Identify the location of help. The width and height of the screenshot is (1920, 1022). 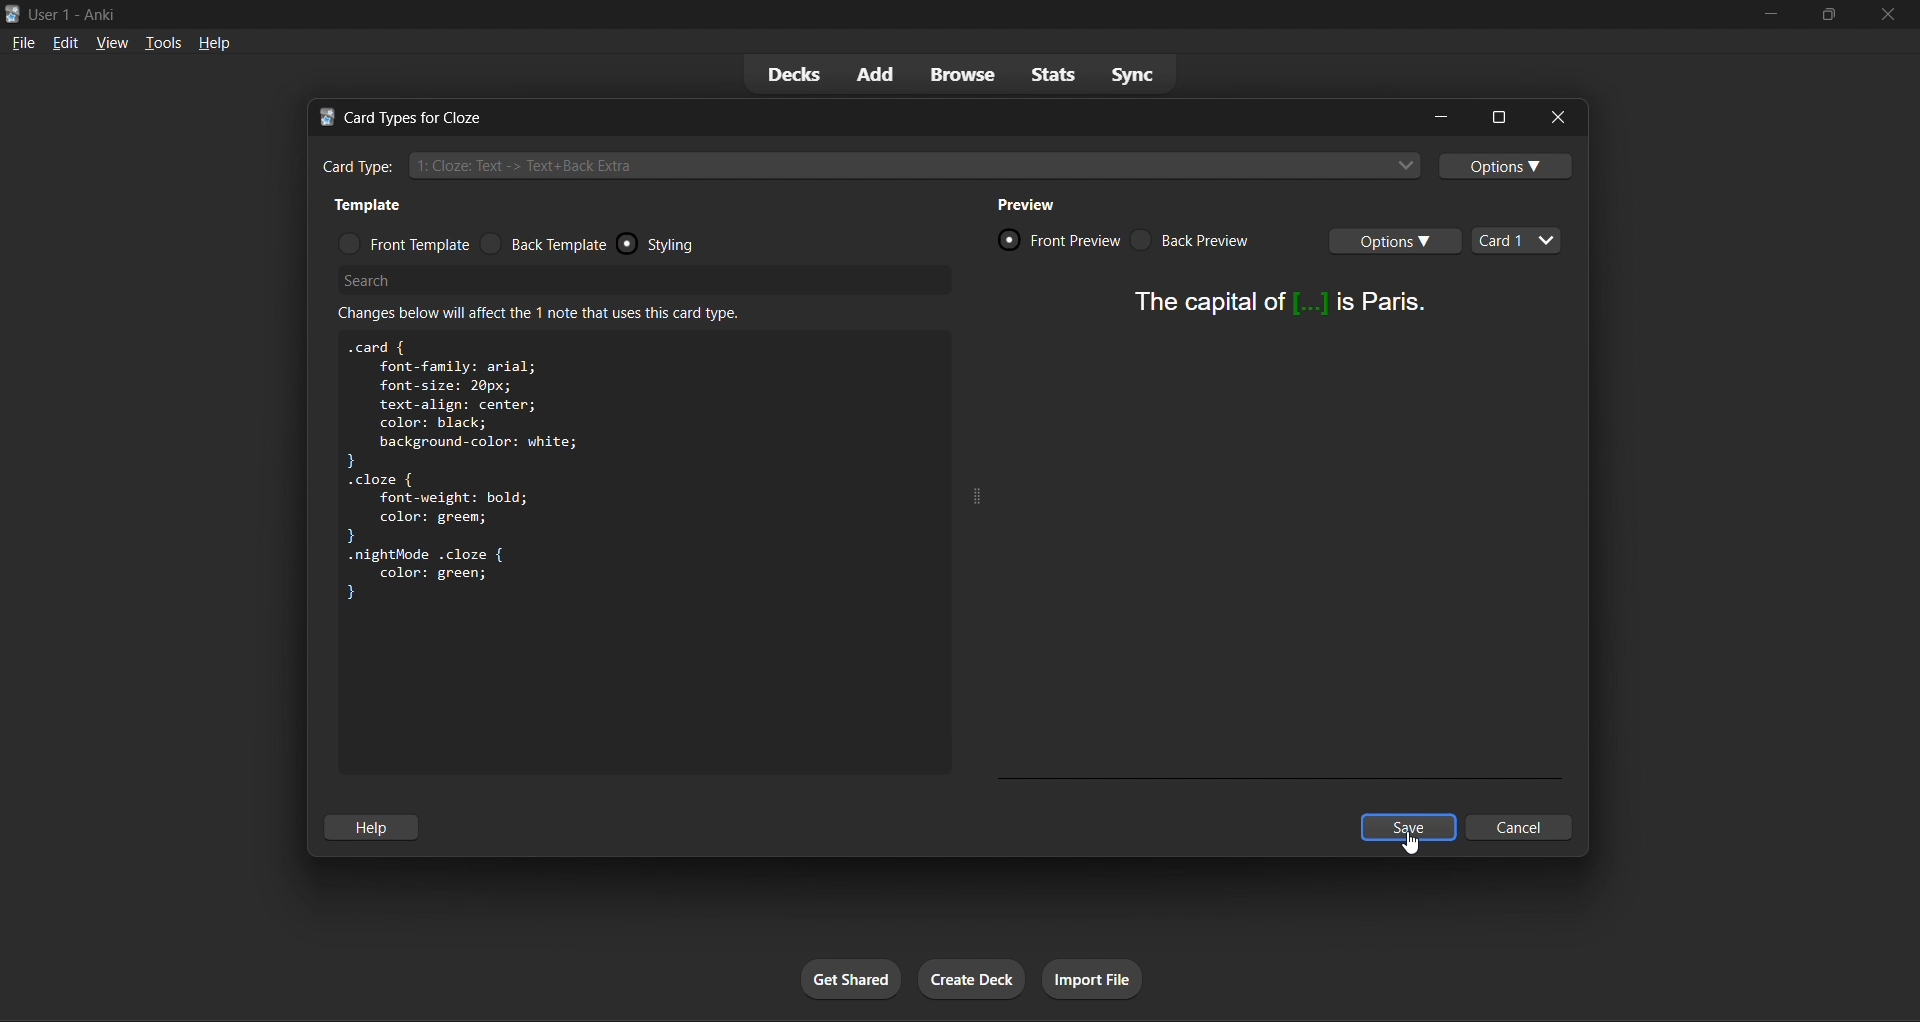
(373, 828).